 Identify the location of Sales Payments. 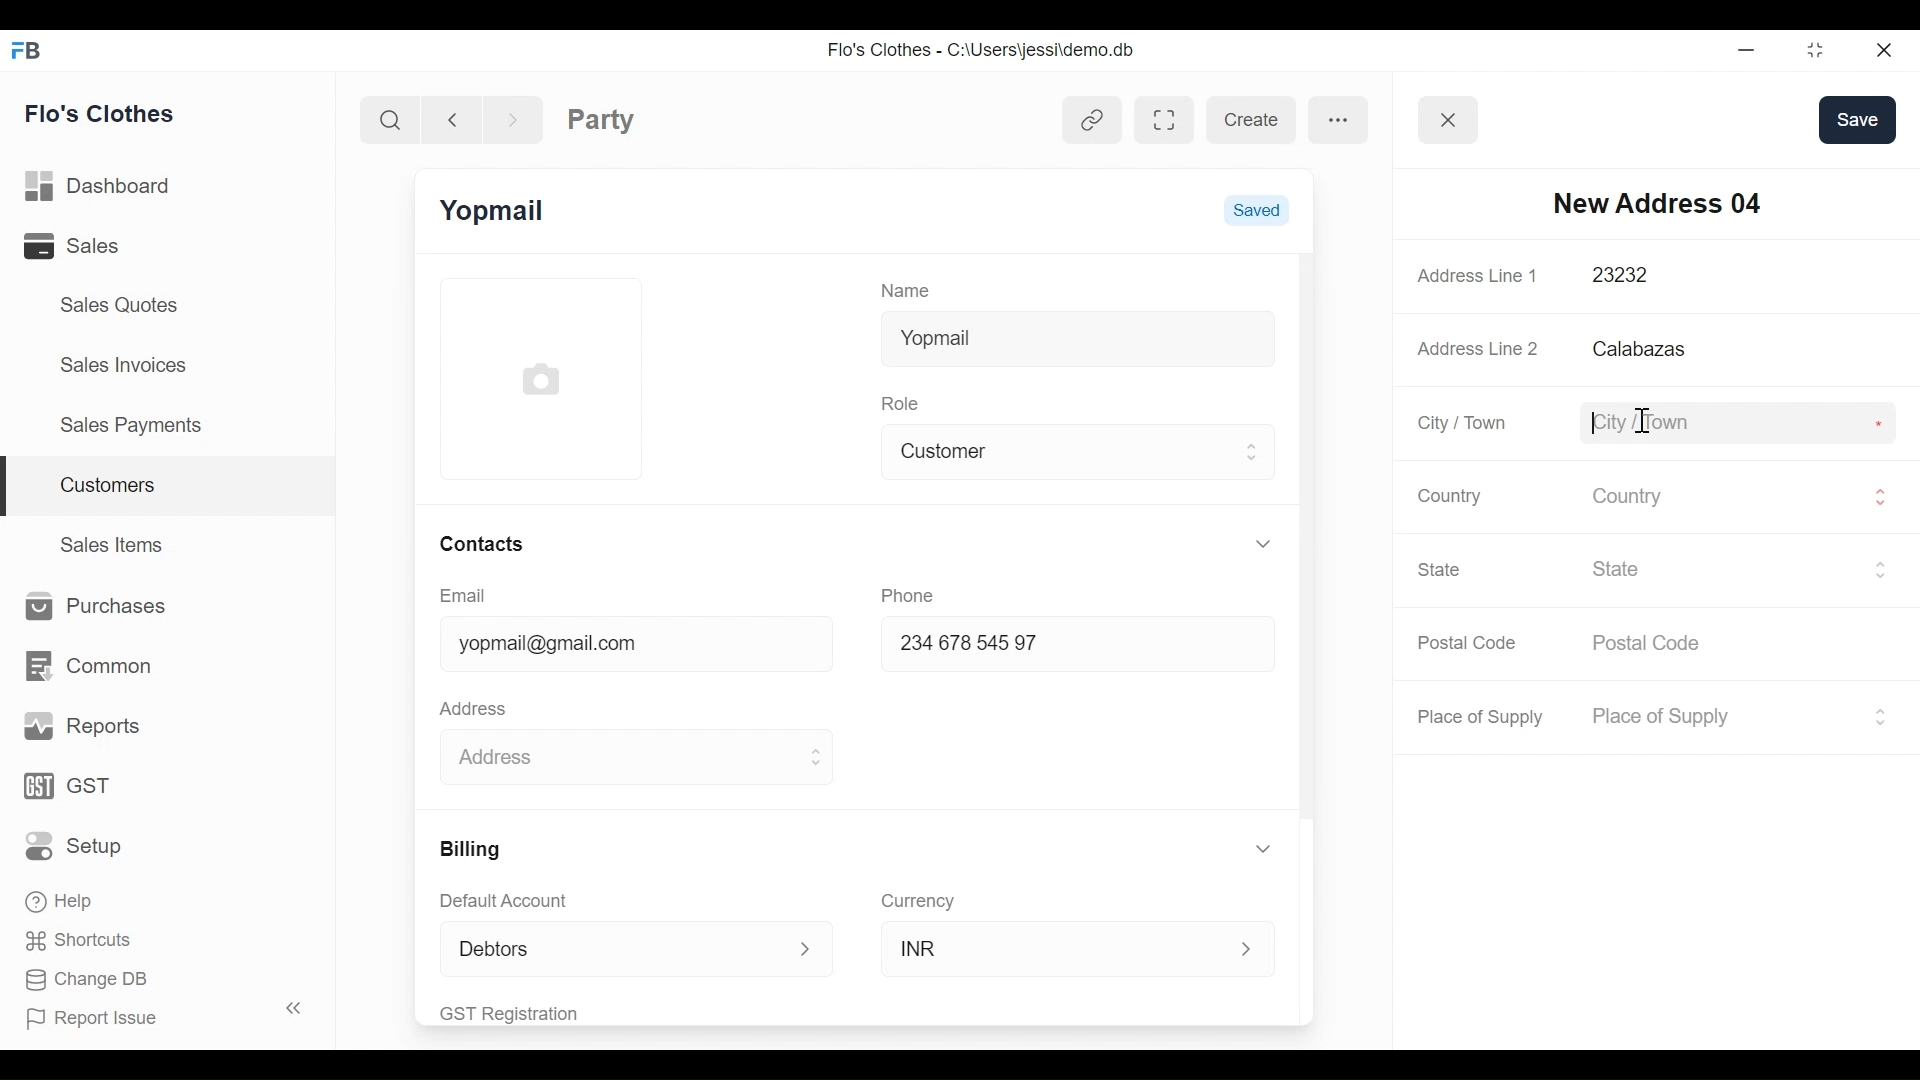
(129, 424).